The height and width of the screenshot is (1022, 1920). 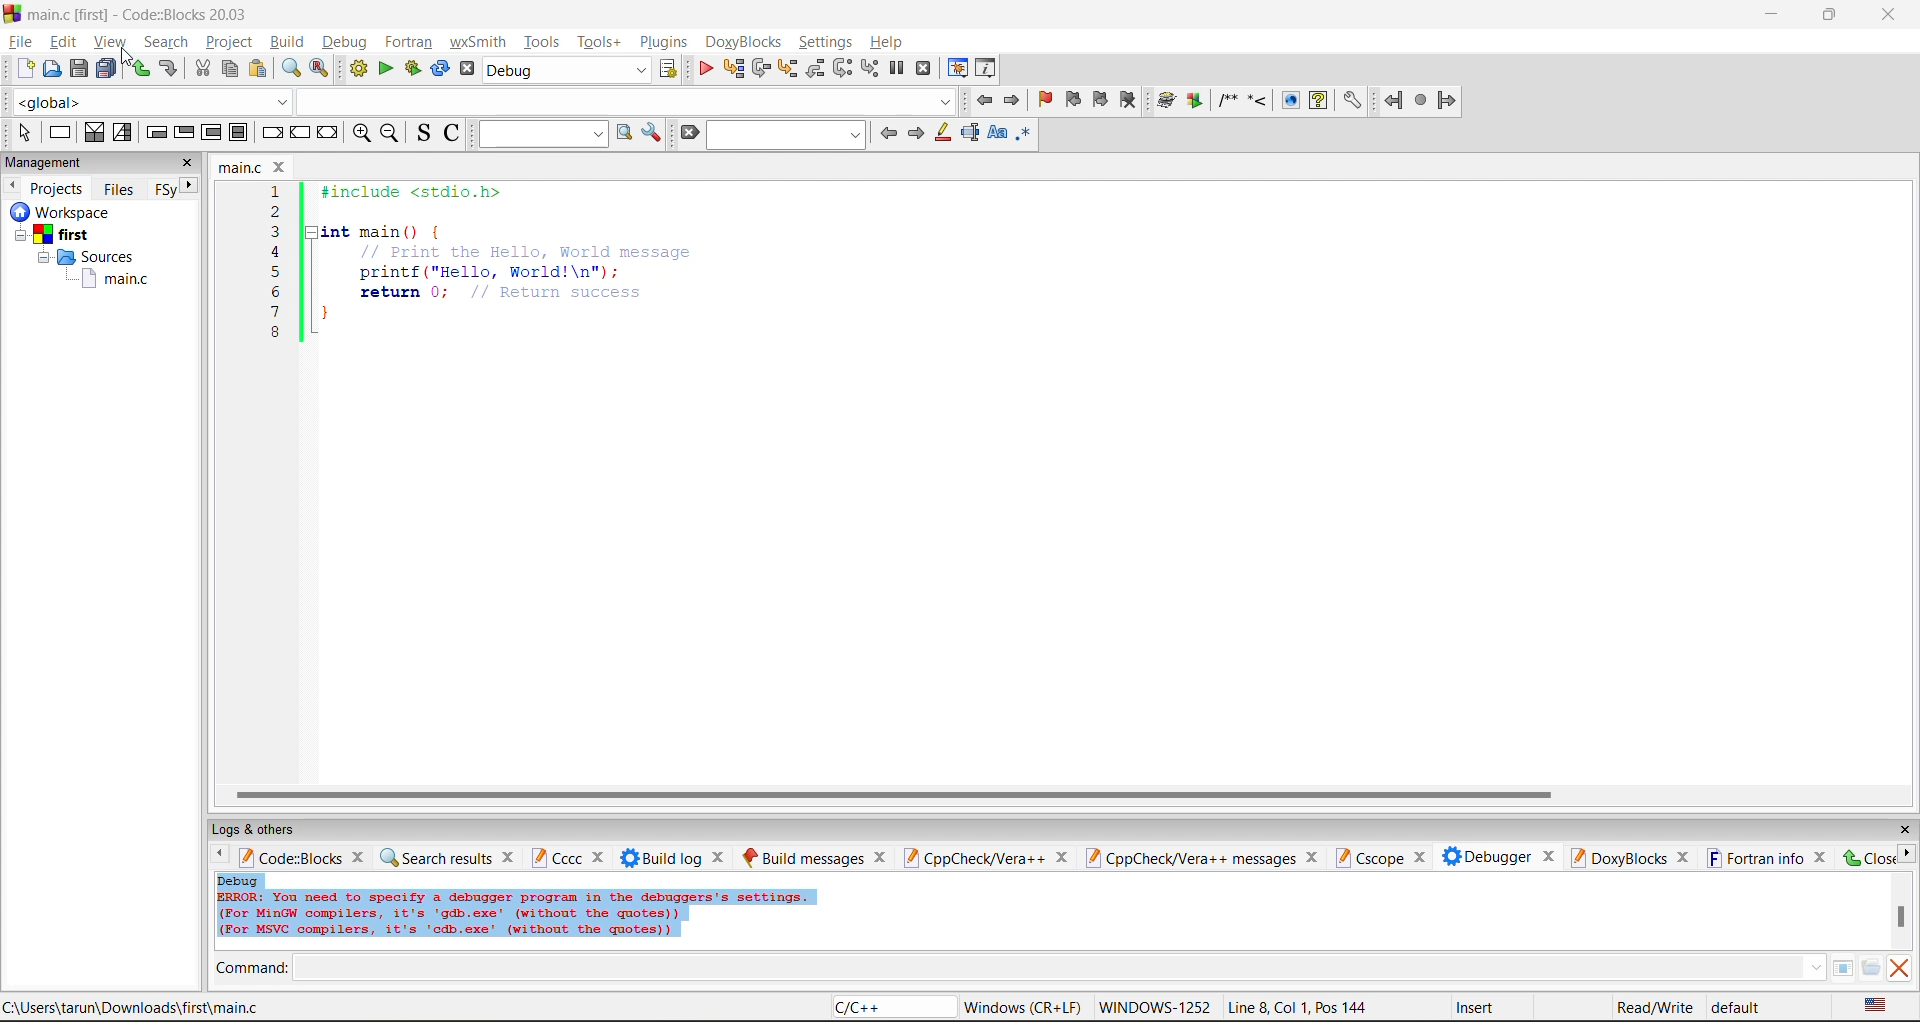 I want to click on clear bookmarks, so click(x=1132, y=99).